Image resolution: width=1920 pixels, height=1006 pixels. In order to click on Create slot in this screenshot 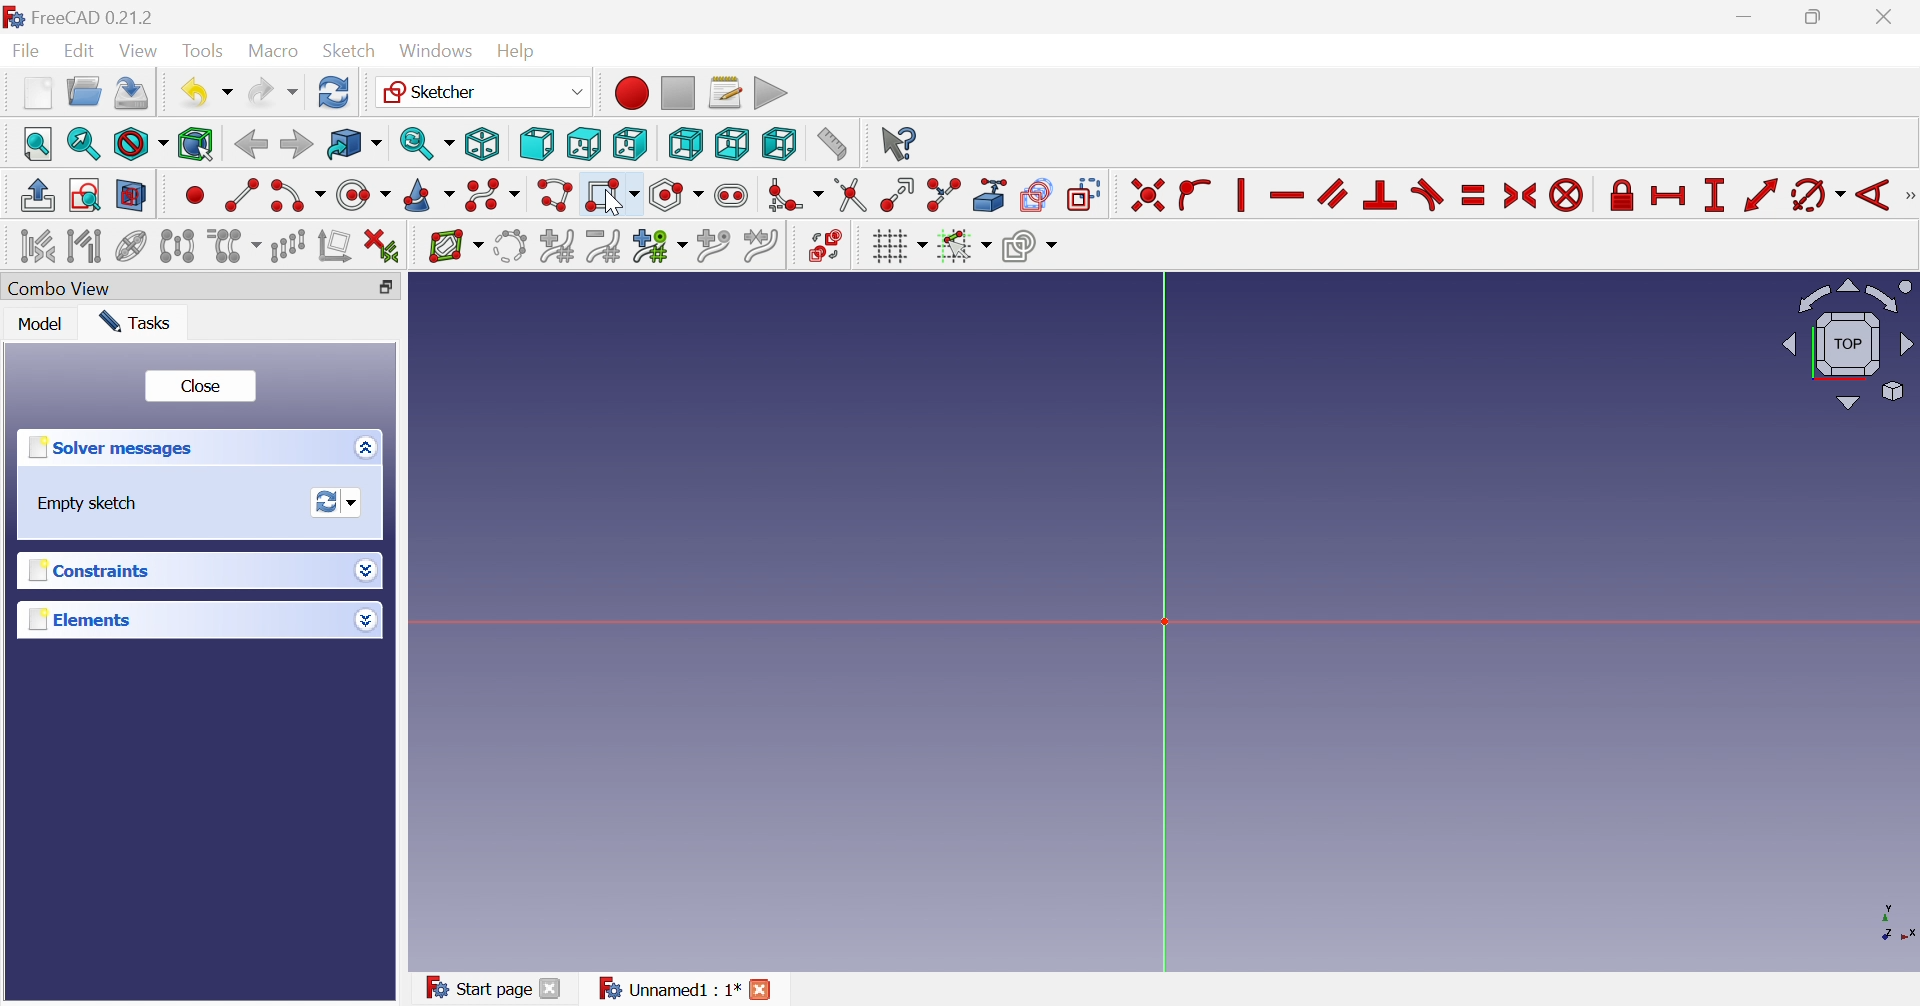, I will do `click(734, 196)`.